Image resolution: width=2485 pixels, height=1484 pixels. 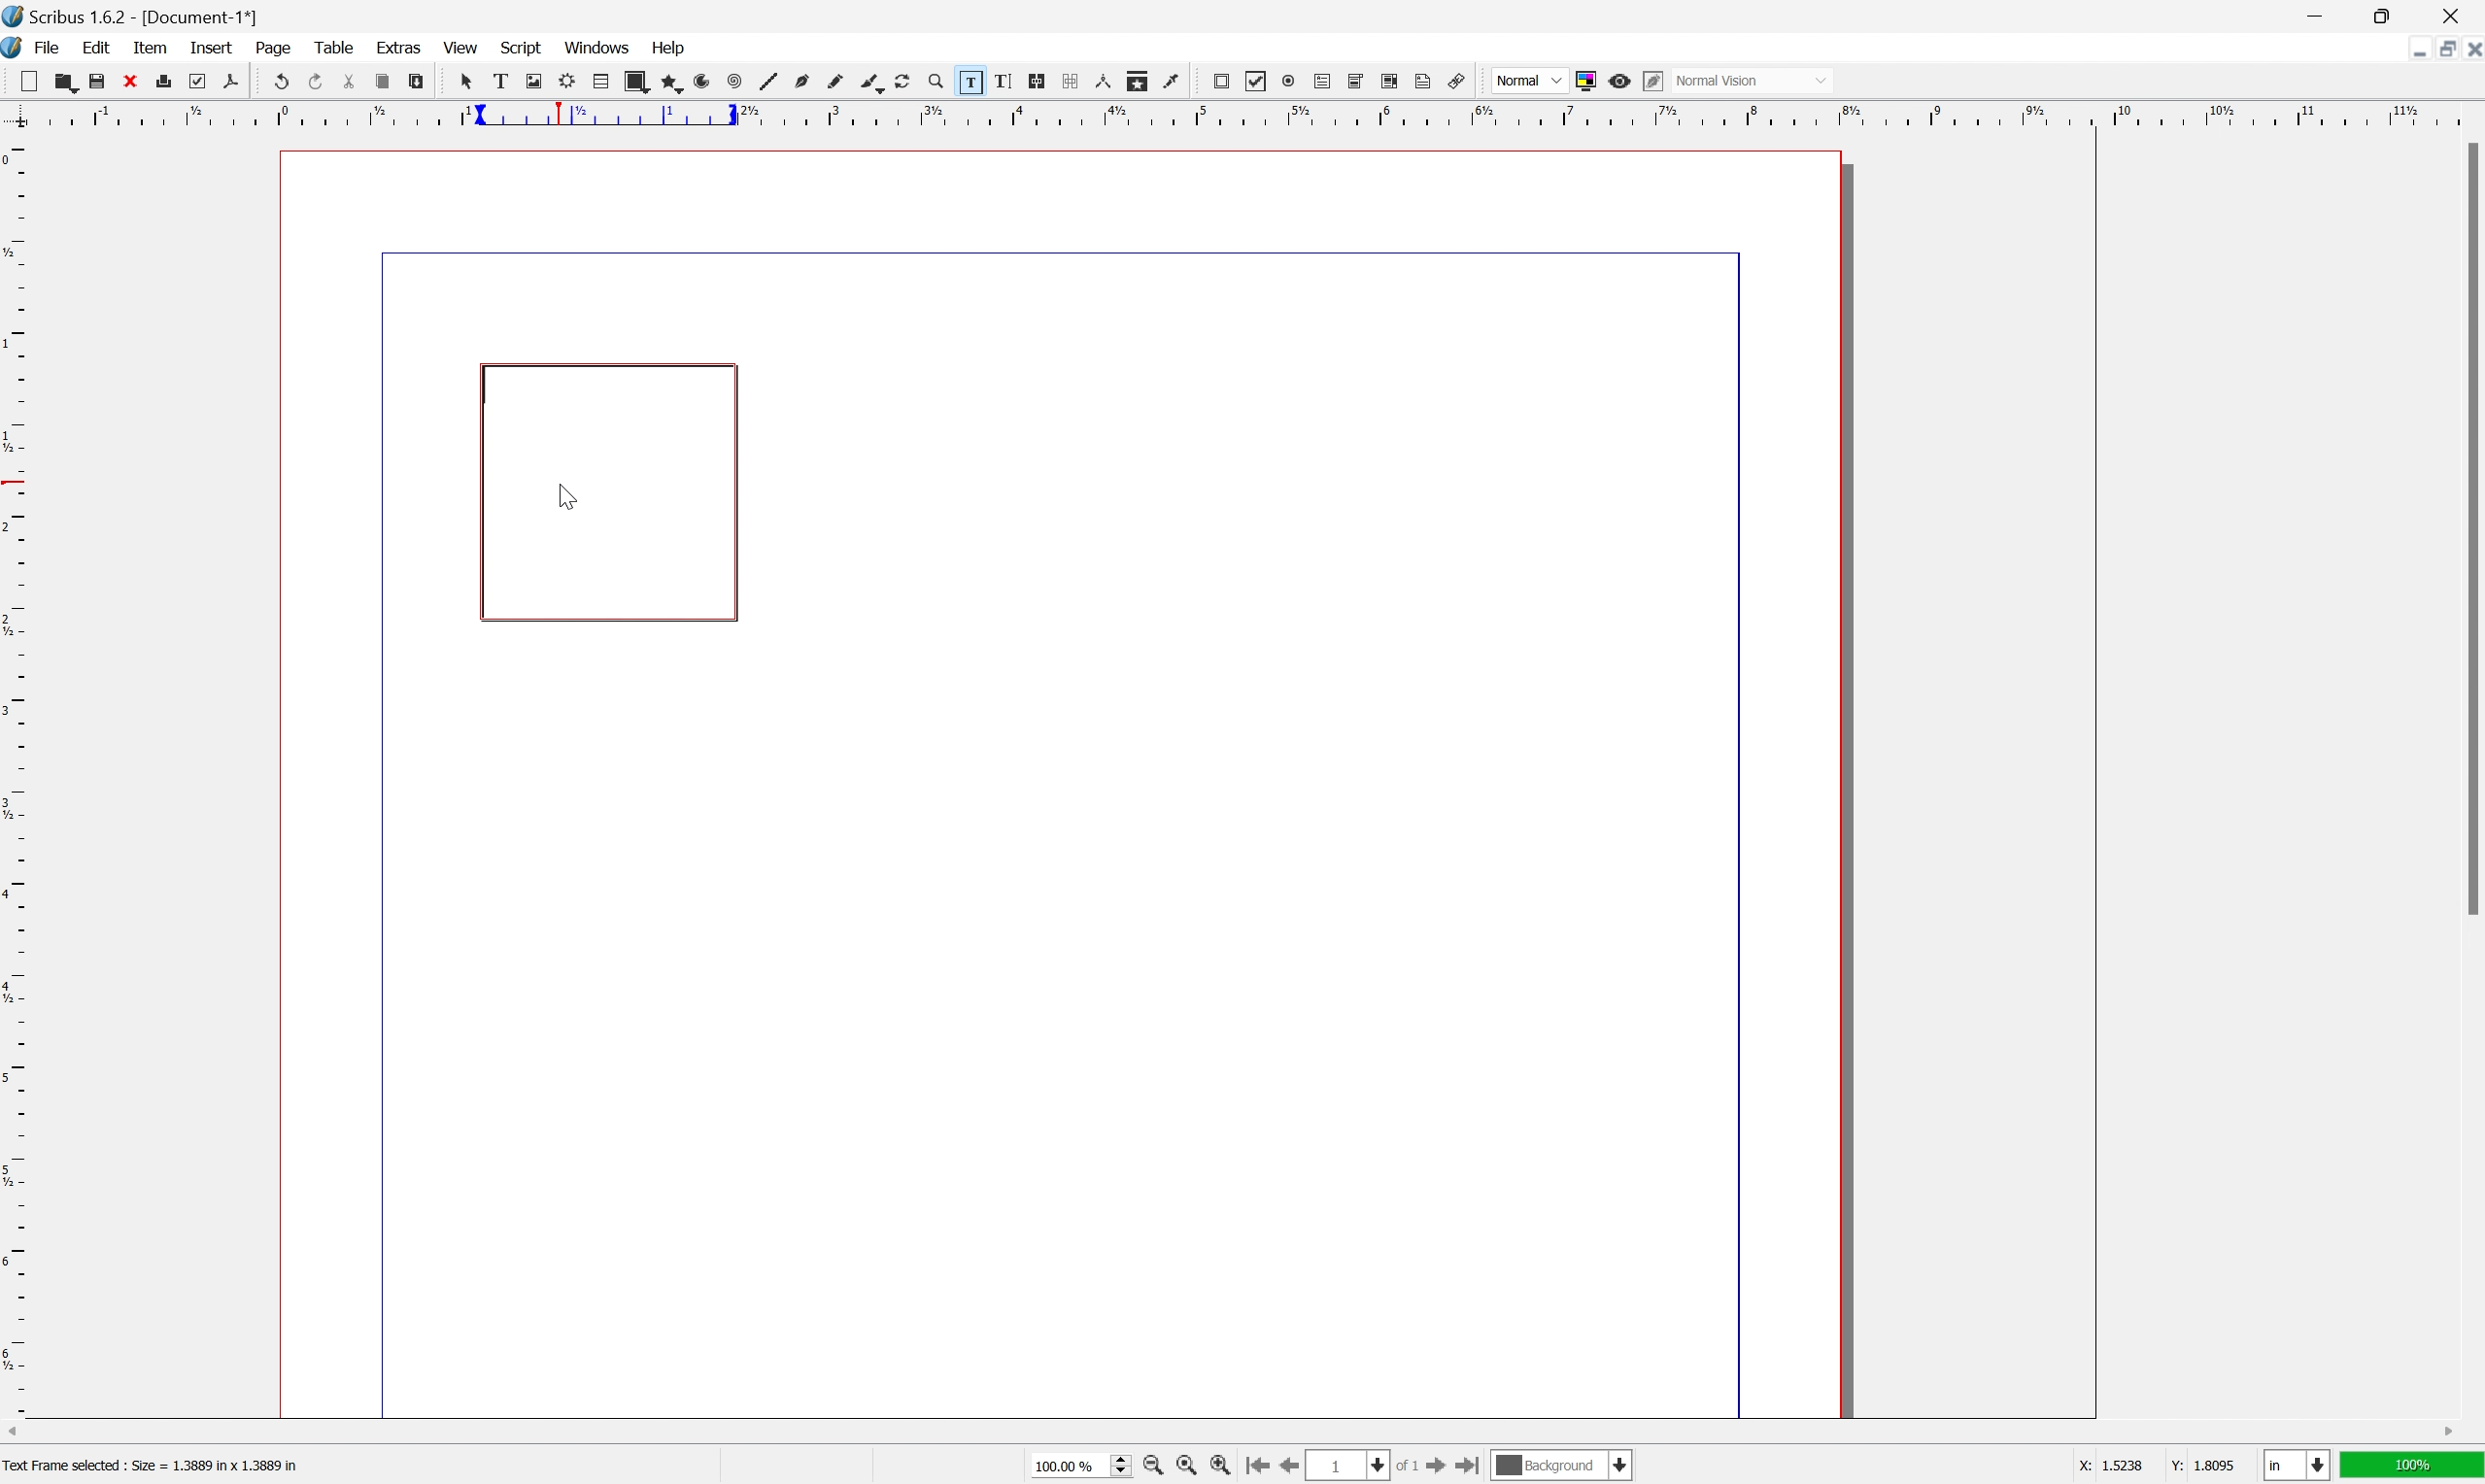 What do you see at coordinates (1230, 1433) in the screenshot?
I see `scroll bar` at bounding box center [1230, 1433].